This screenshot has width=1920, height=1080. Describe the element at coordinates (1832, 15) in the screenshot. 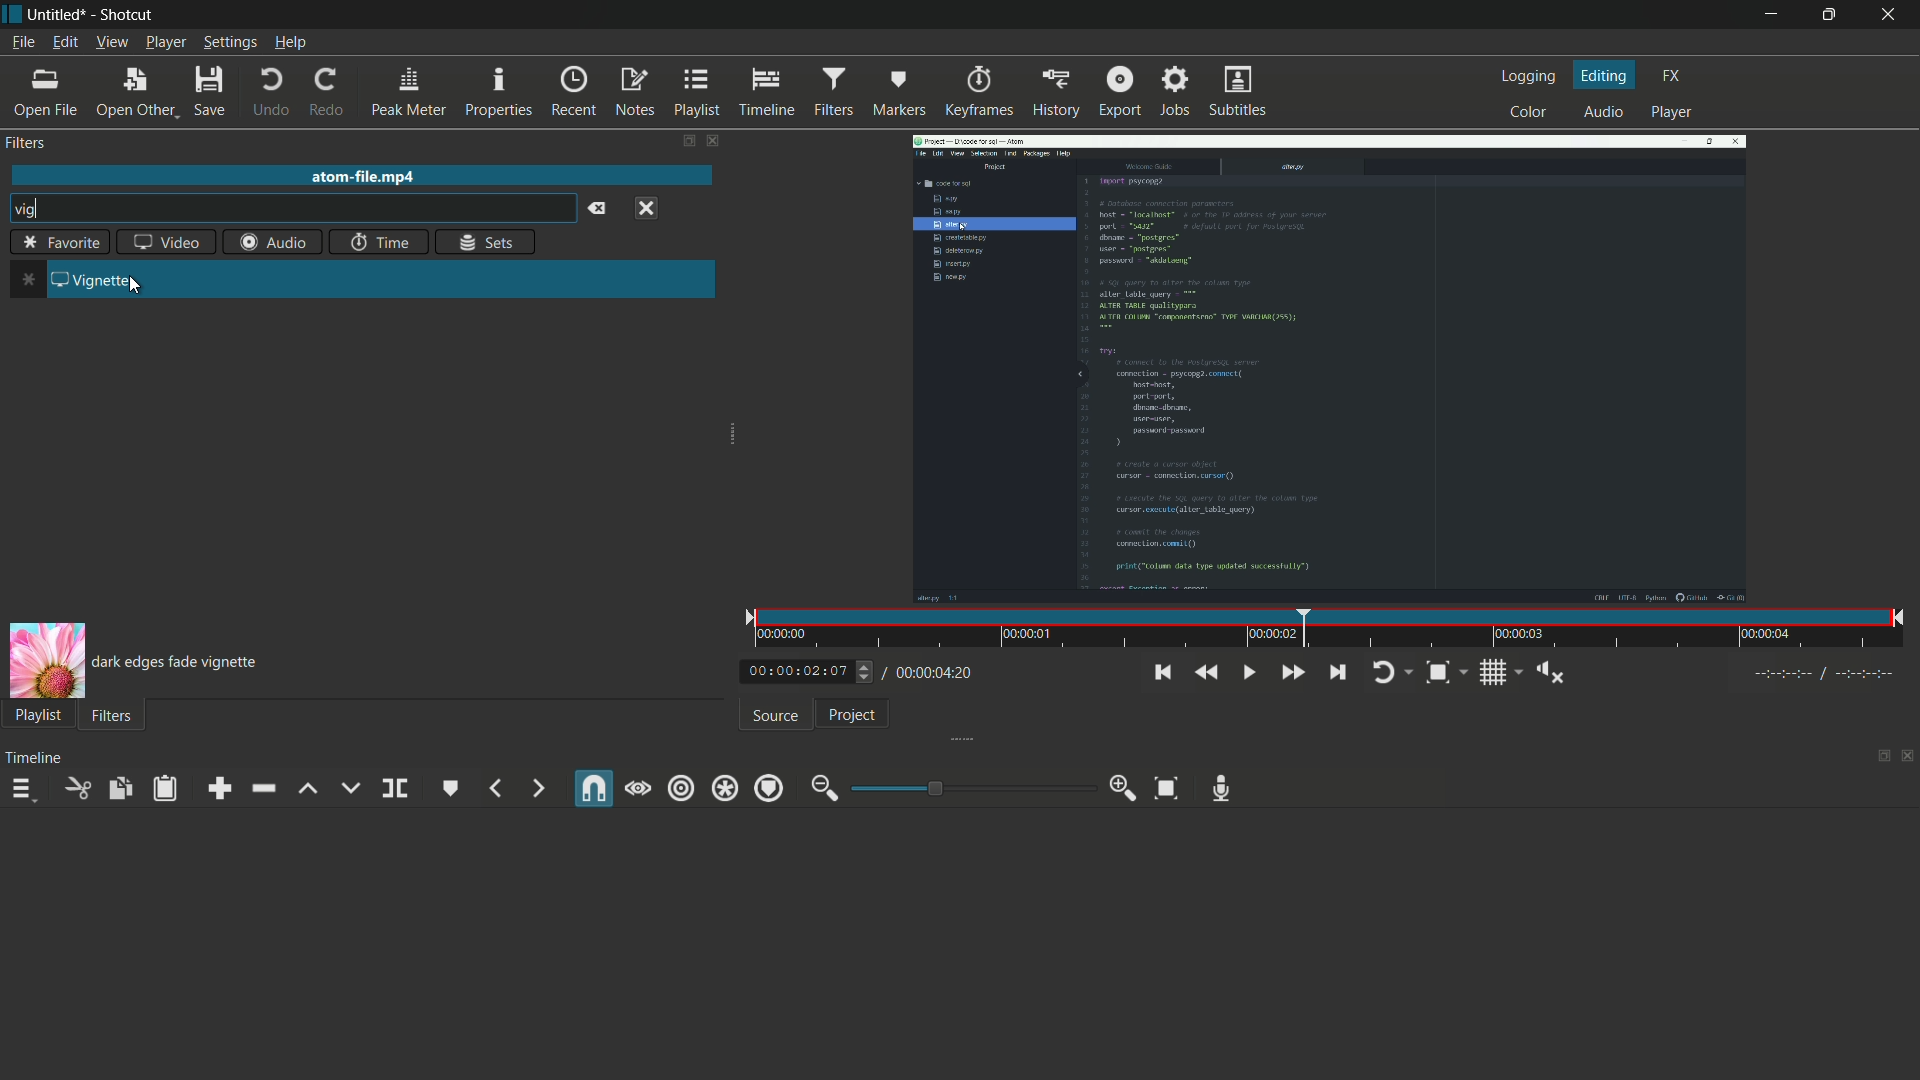

I see `maximize` at that location.